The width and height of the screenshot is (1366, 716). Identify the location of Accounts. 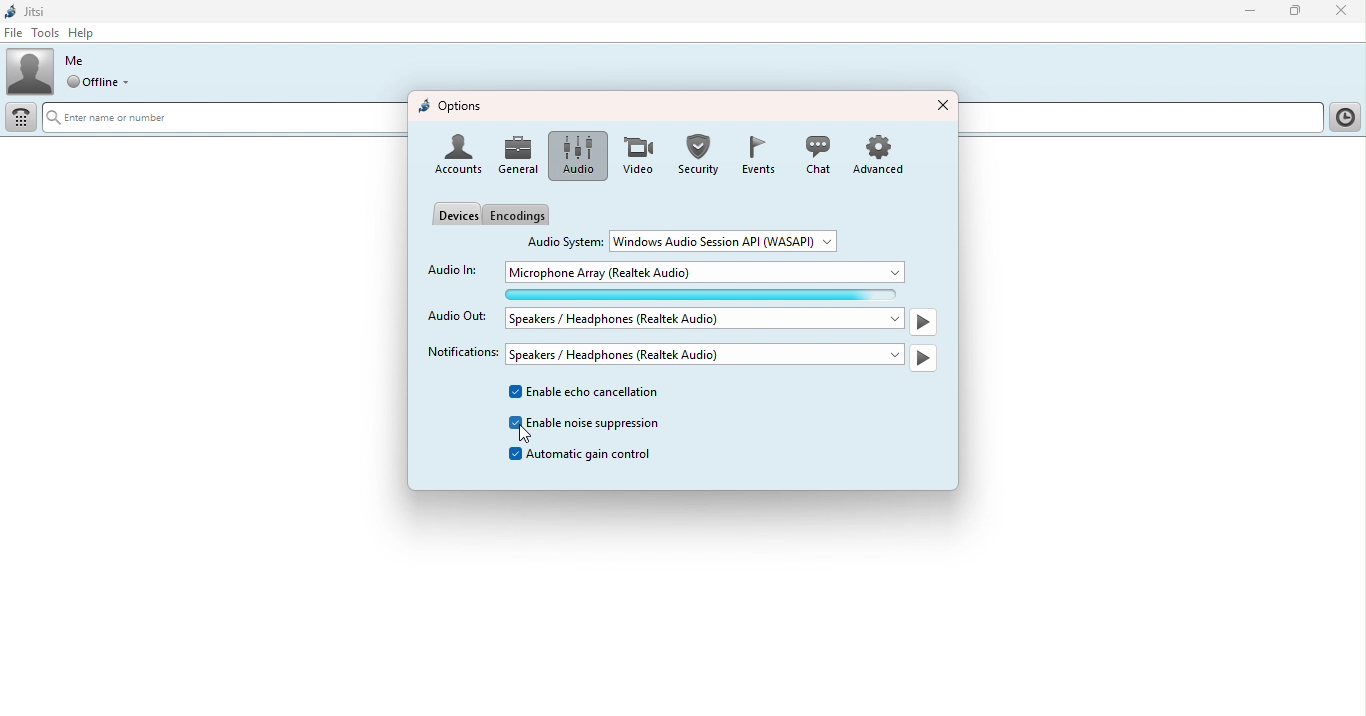
(457, 156).